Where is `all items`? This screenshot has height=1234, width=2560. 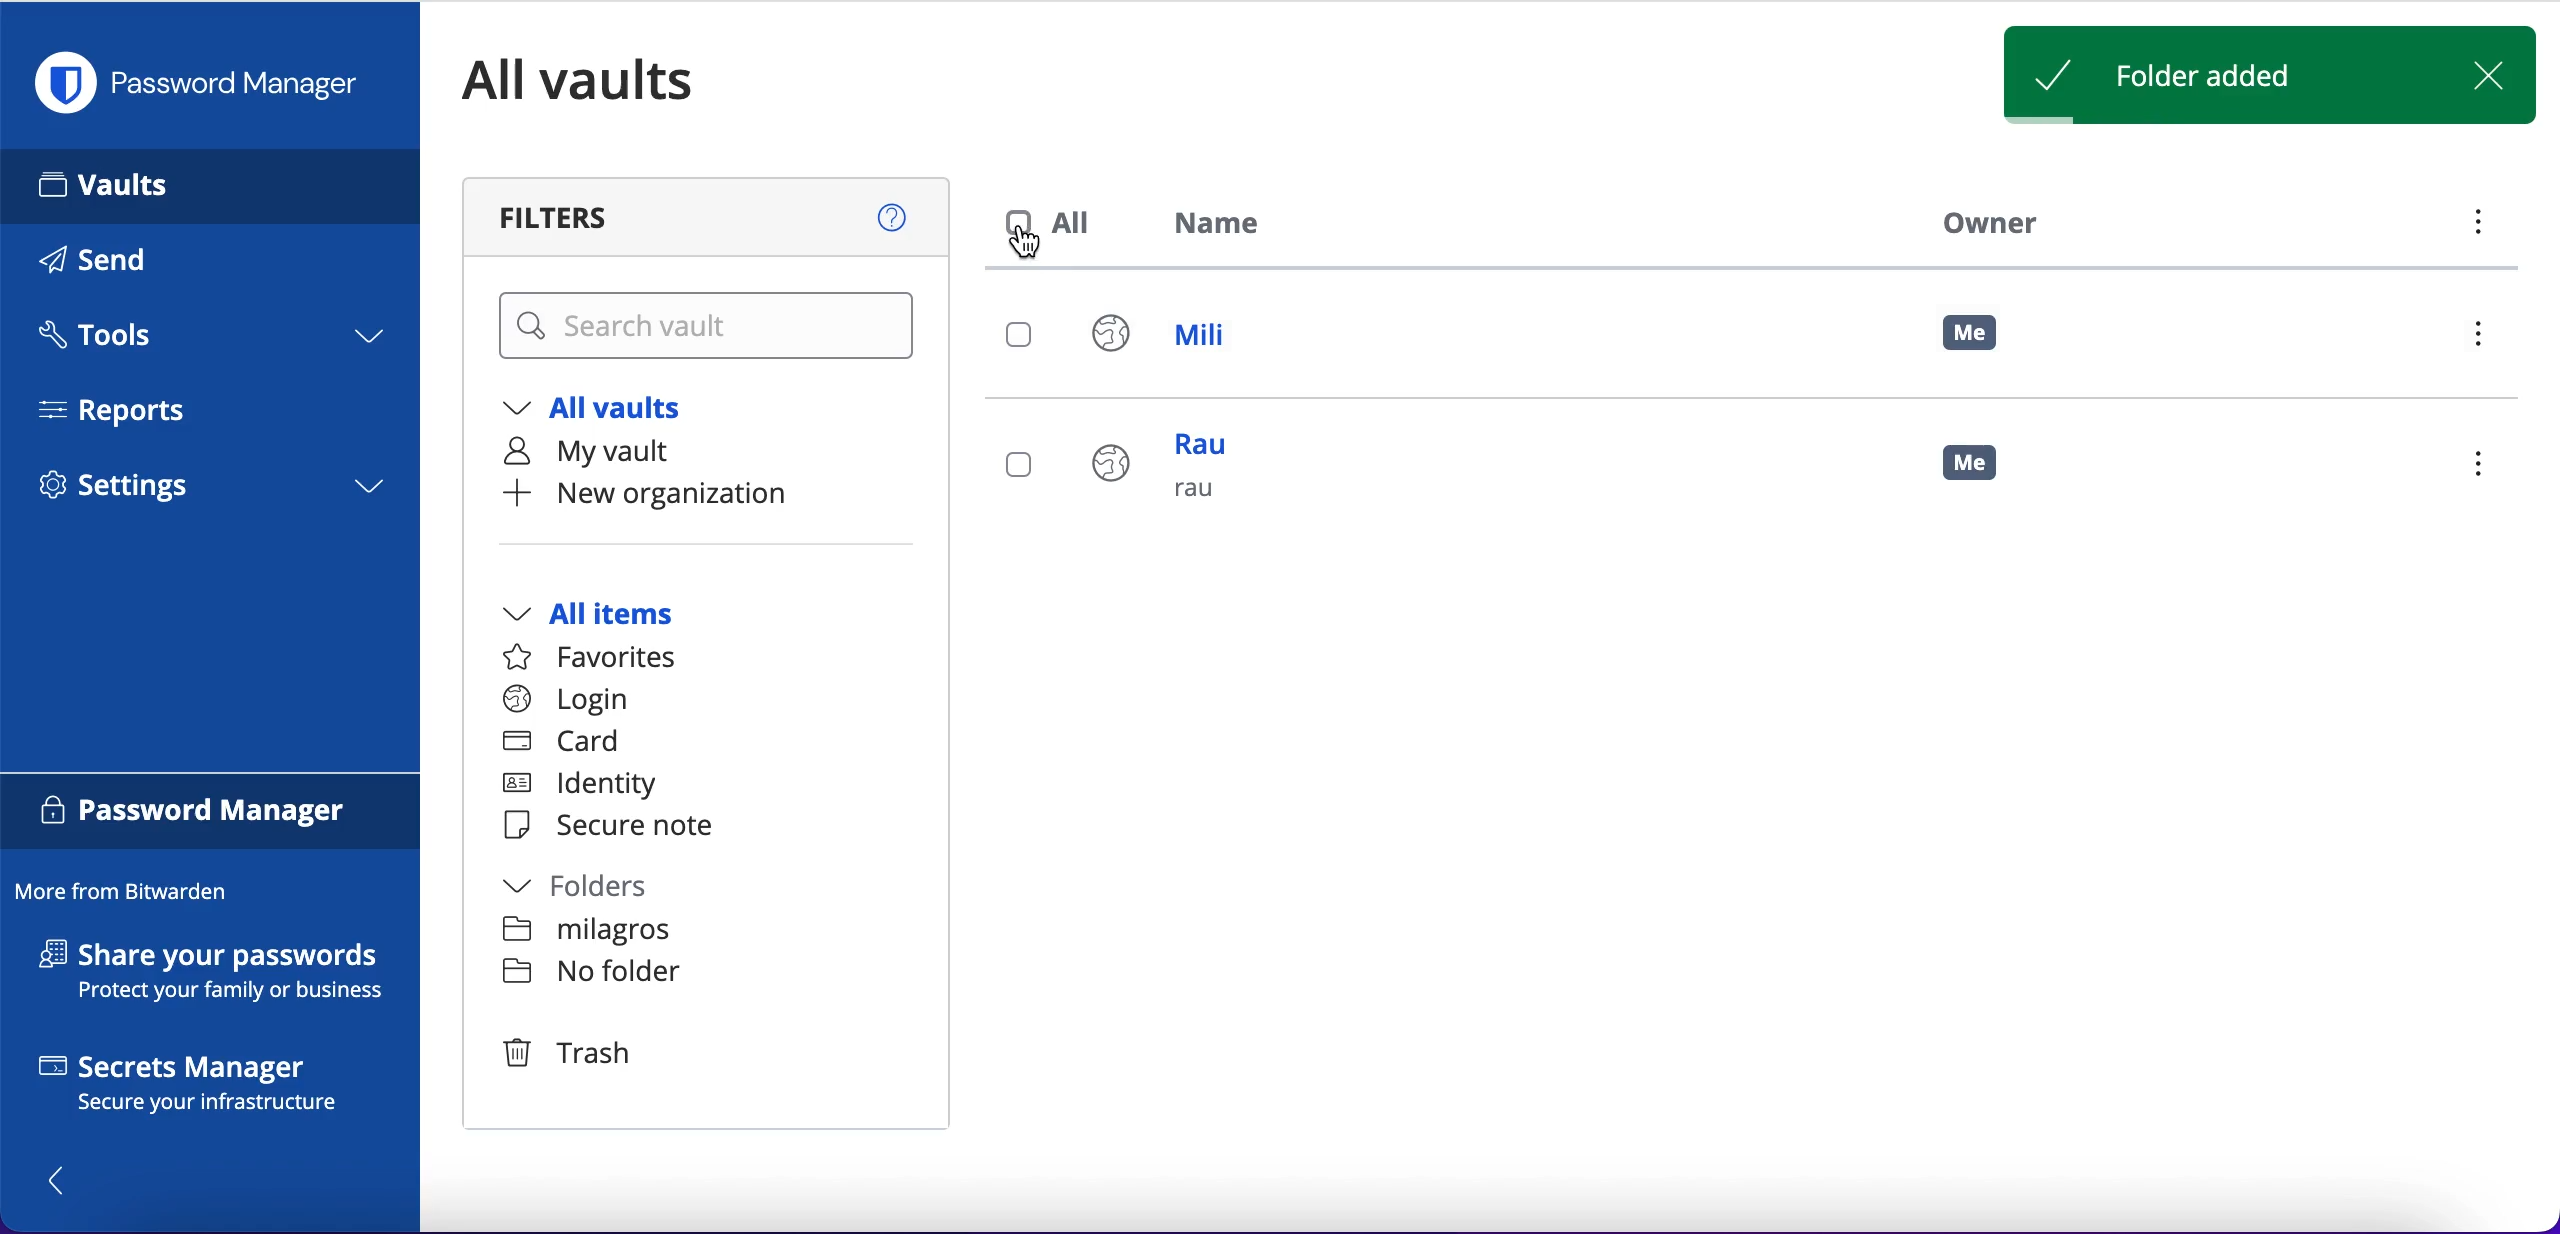 all items is located at coordinates (618, 616).